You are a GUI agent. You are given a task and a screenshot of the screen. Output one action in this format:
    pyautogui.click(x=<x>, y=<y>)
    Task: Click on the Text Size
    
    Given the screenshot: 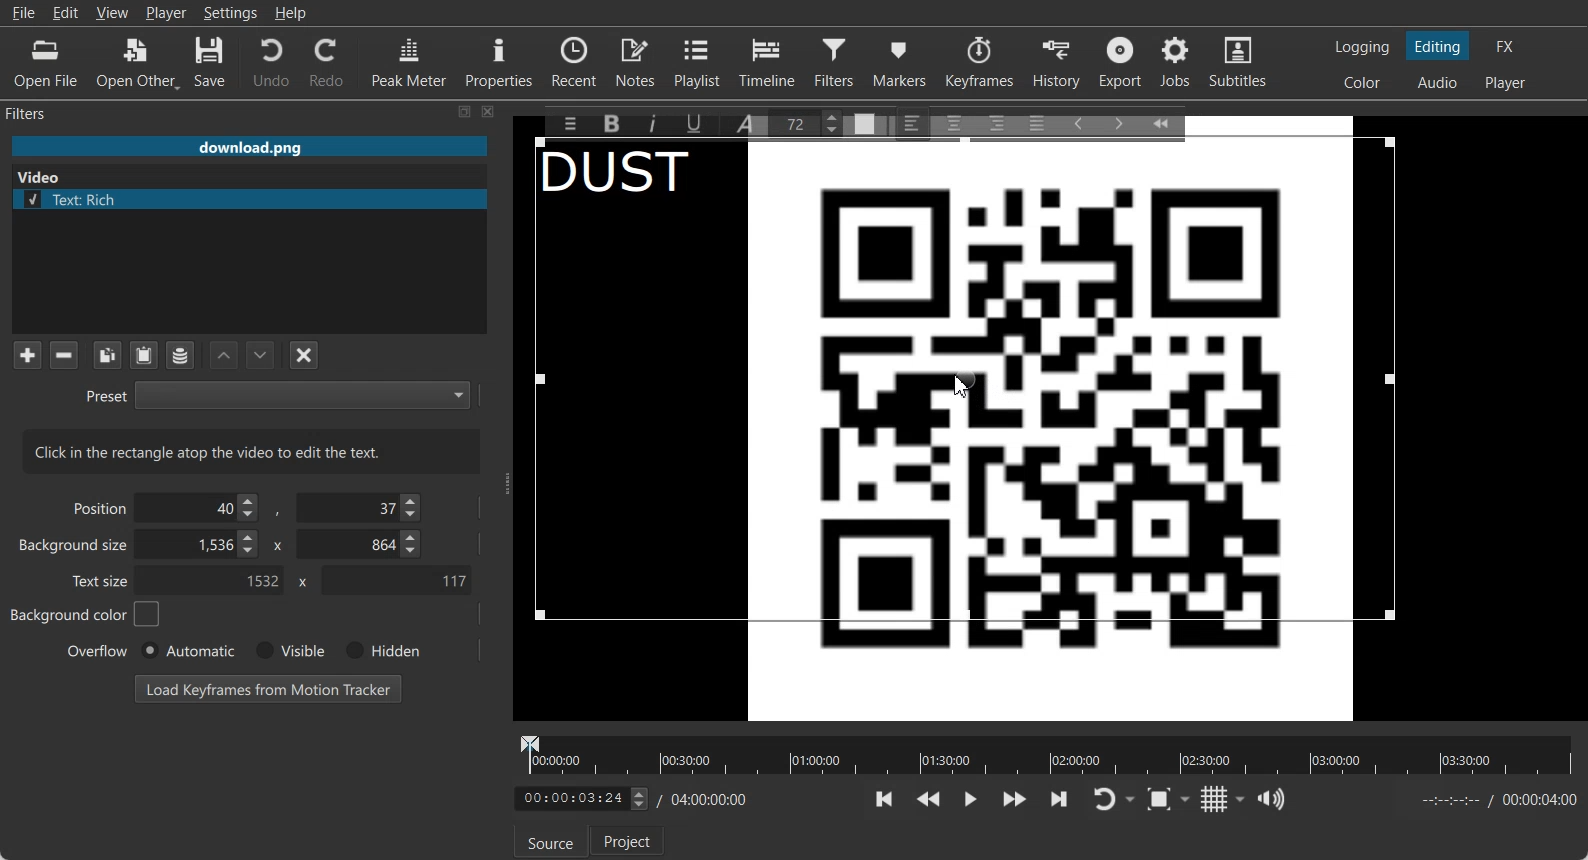 What is the action you would take?
    pyautogui.click(x=810, y=122)
    